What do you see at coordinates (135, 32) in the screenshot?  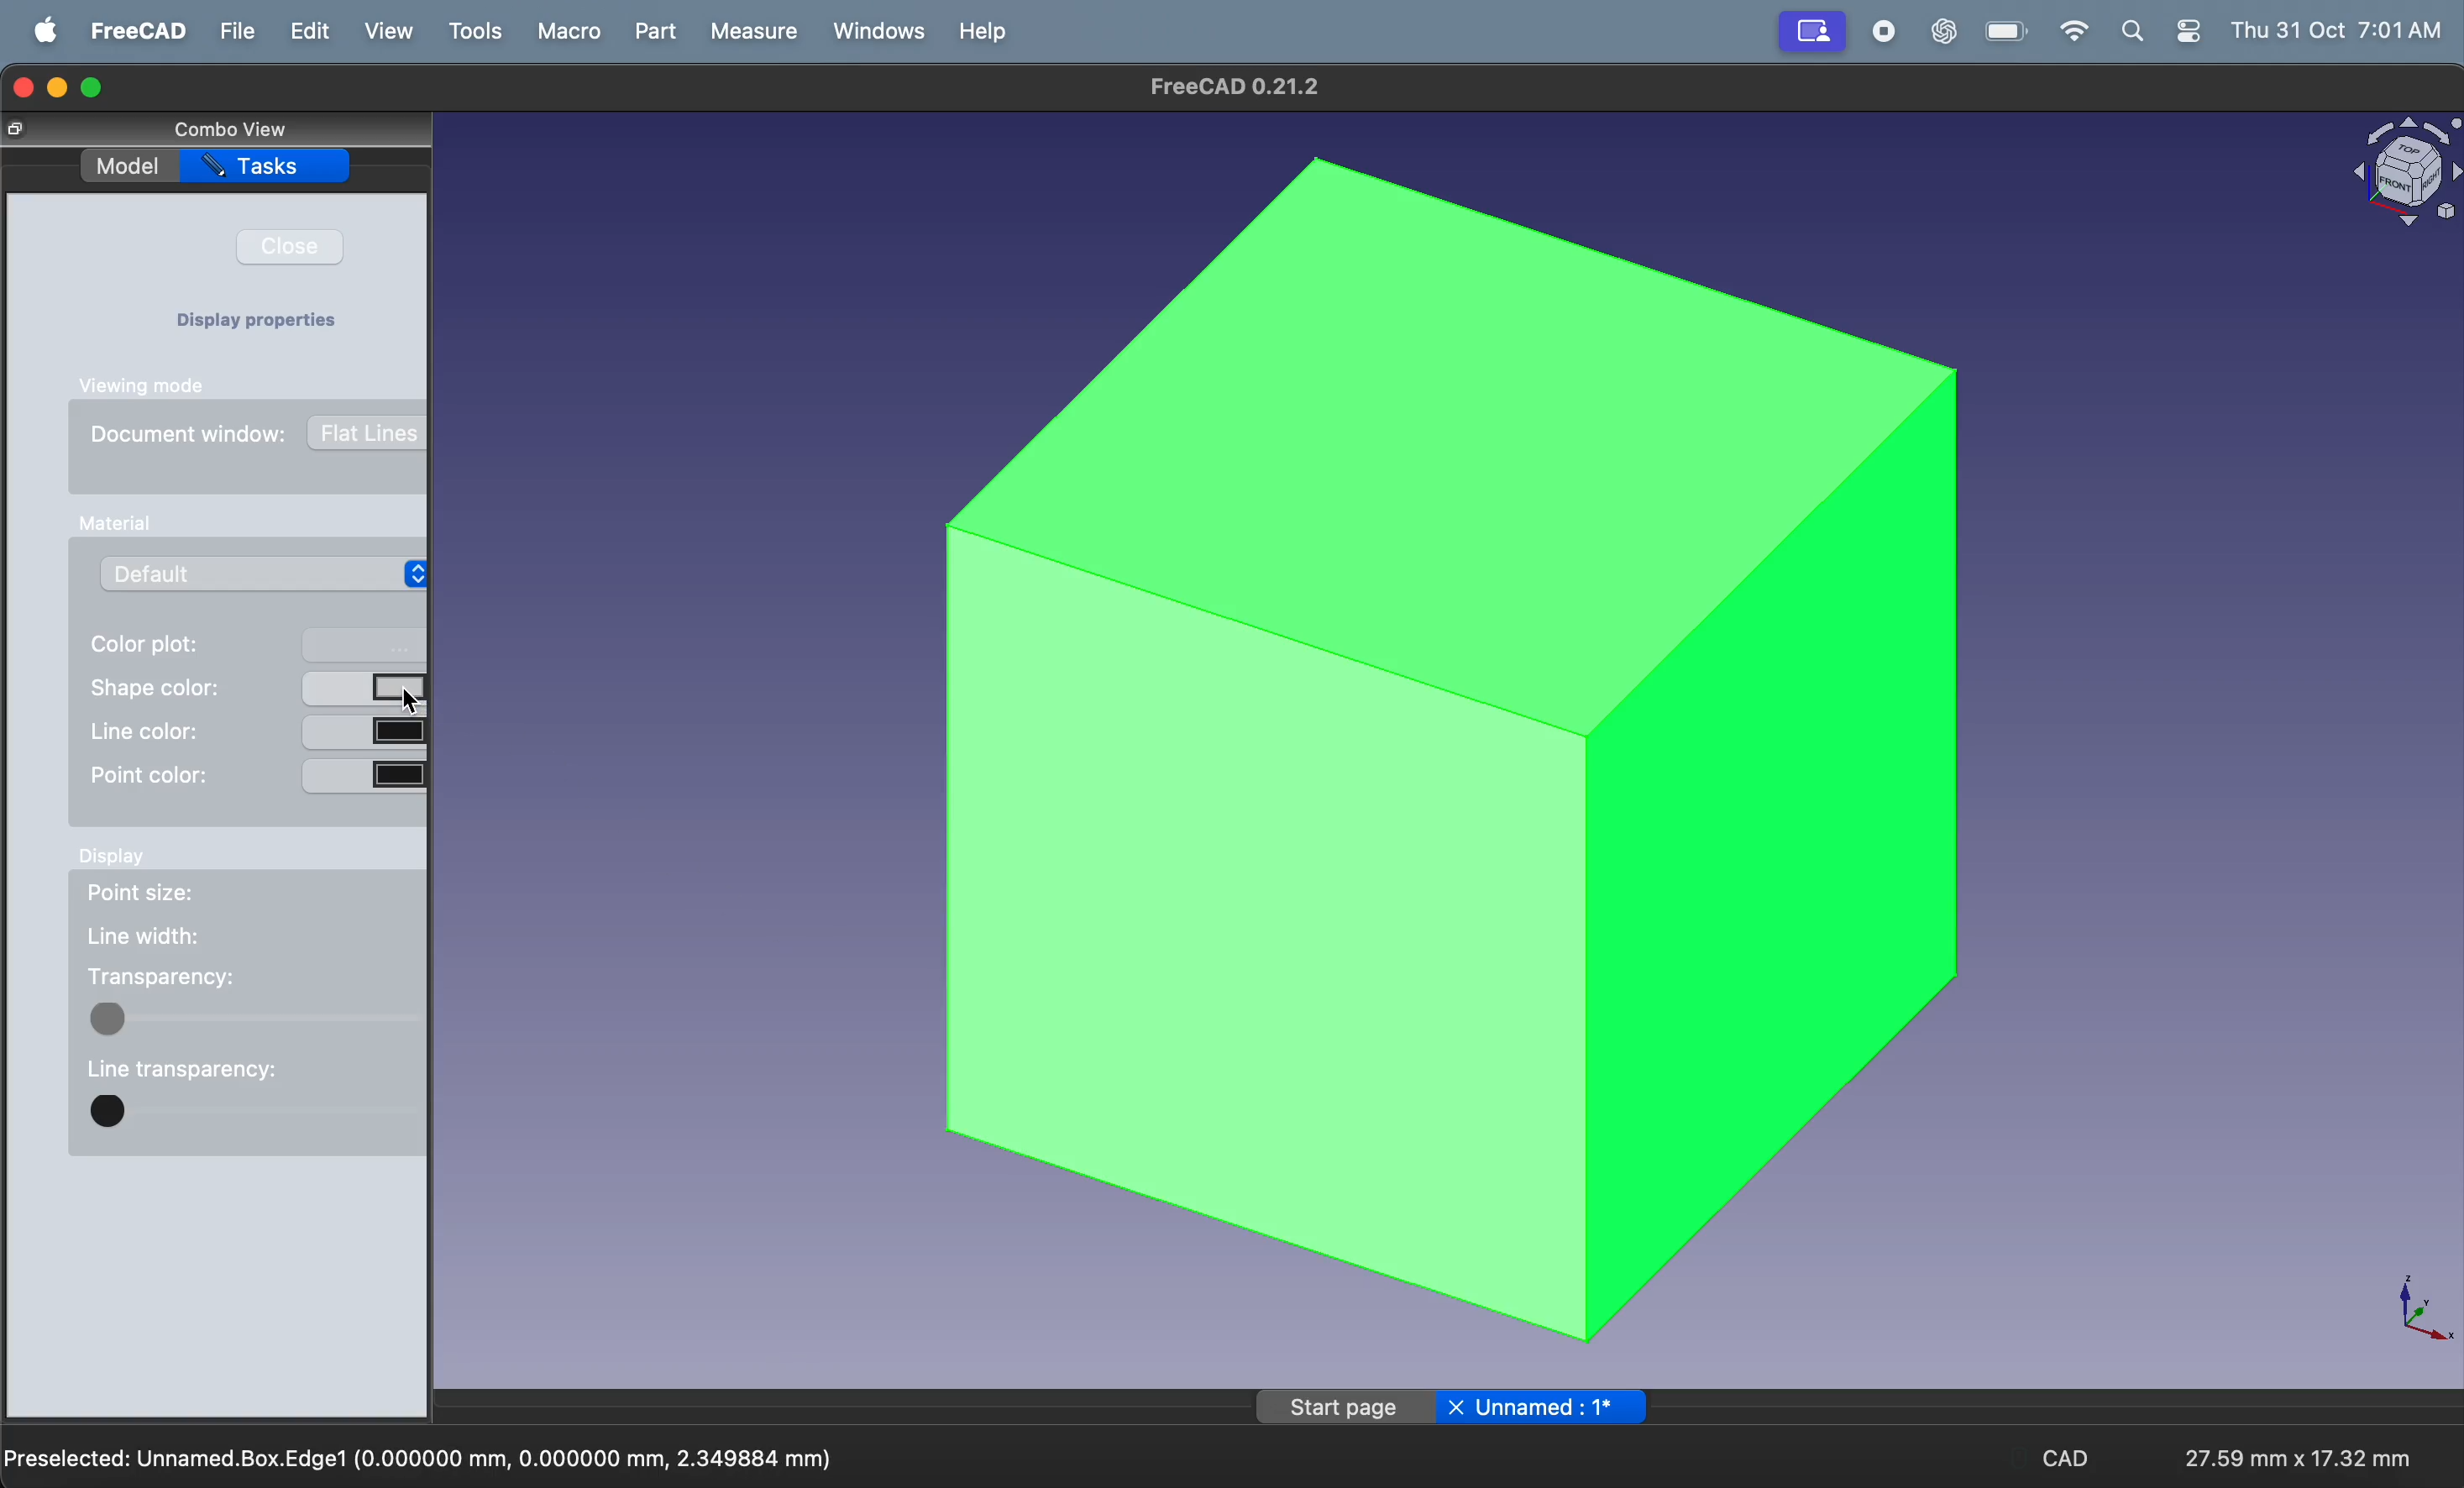 I see `freecad` at bounding box center [135, 32].